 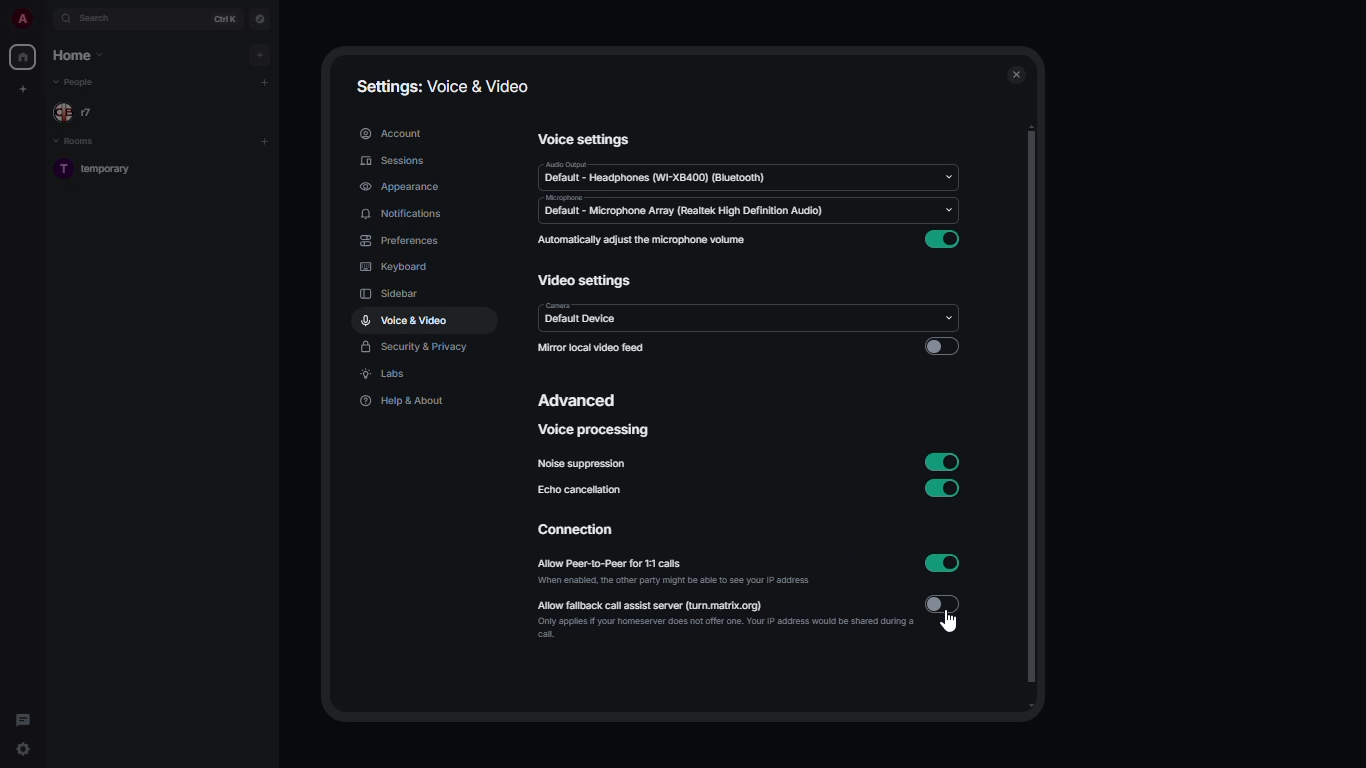 What do you see at coordinates (669, 603) in the screenshot?
I see `allow fallback call assist server` at bounding box center [669, 603].